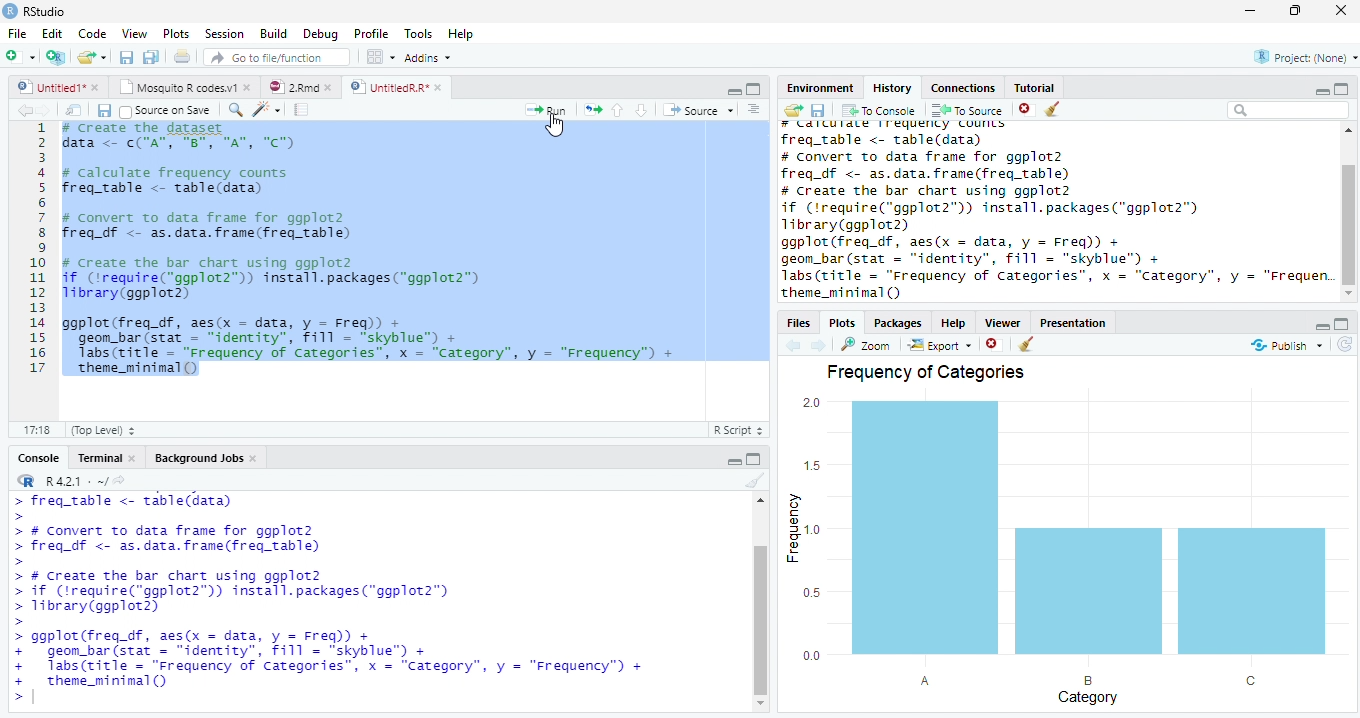  What do you see at coordinates (34, 10) in the screenshot?
I see `Rstudio` at bounding box center [34, 10].